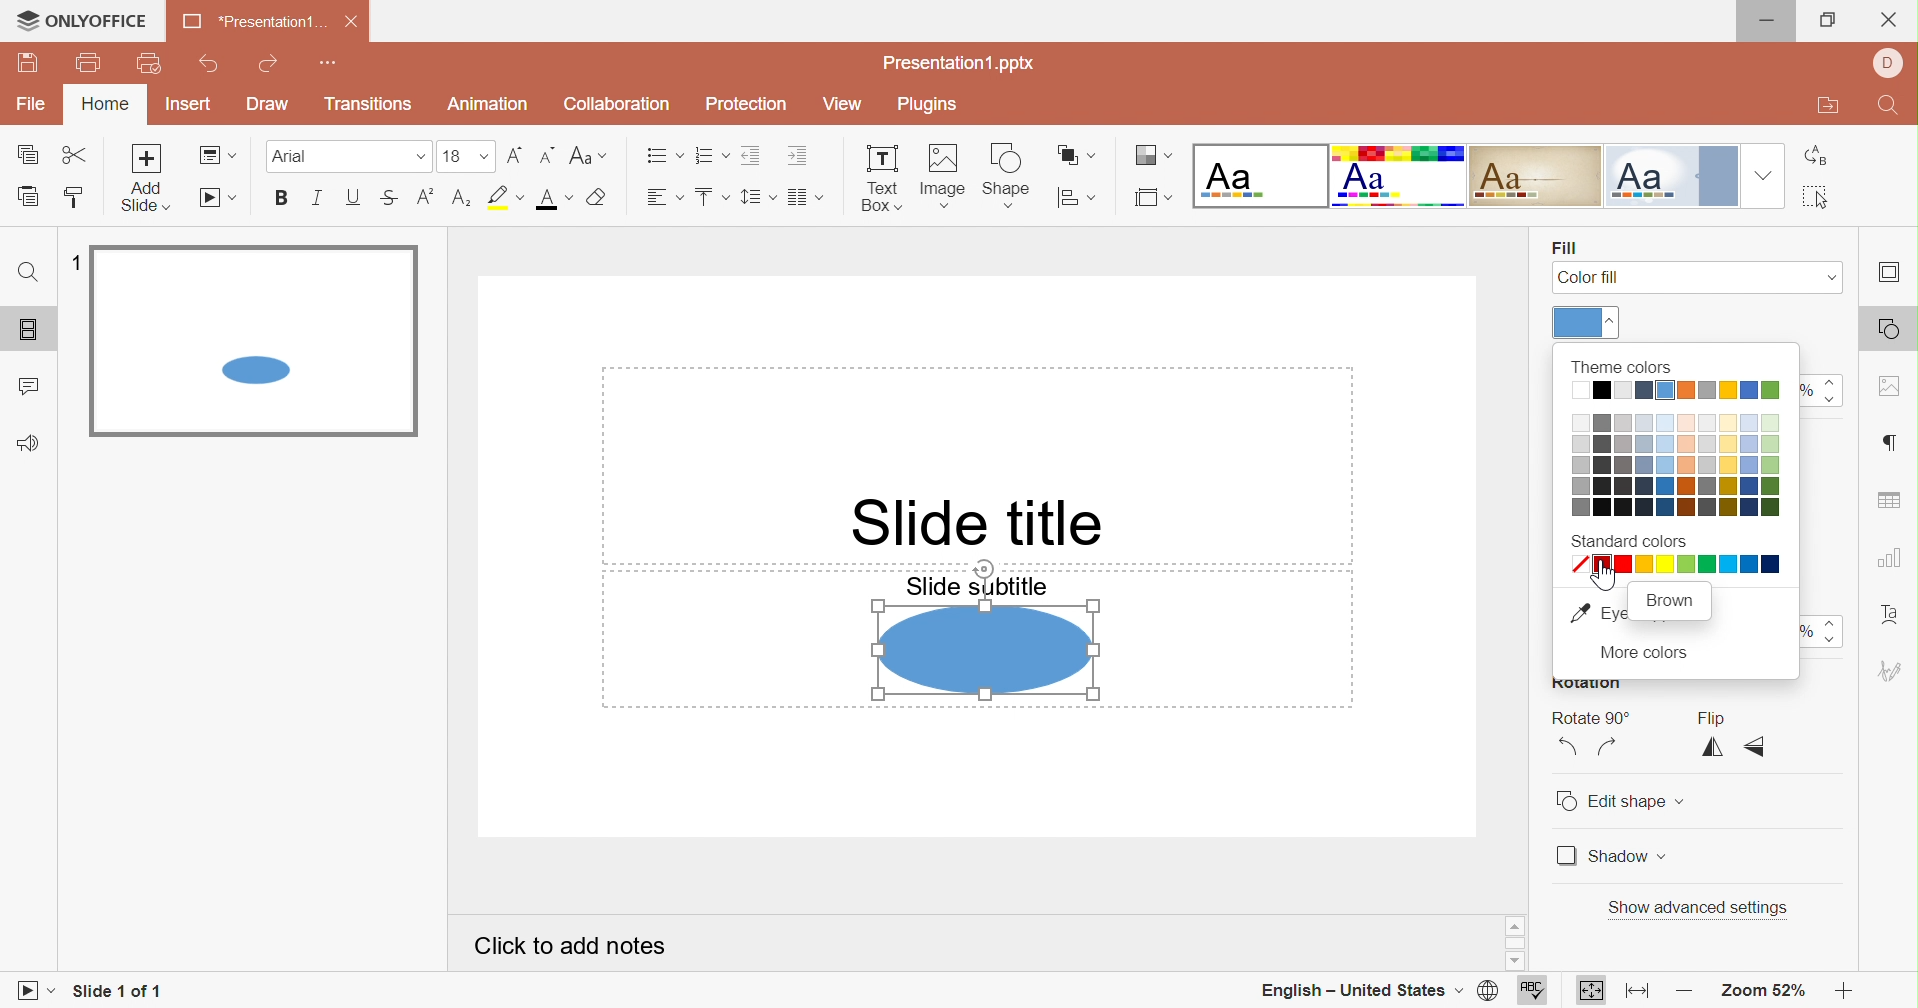 Image resolution: width=1918 pixels, height=1008 pixels. Describe the element at coordinates (1592, 991) in the screenshot. I see `Fit to slide` at that location.